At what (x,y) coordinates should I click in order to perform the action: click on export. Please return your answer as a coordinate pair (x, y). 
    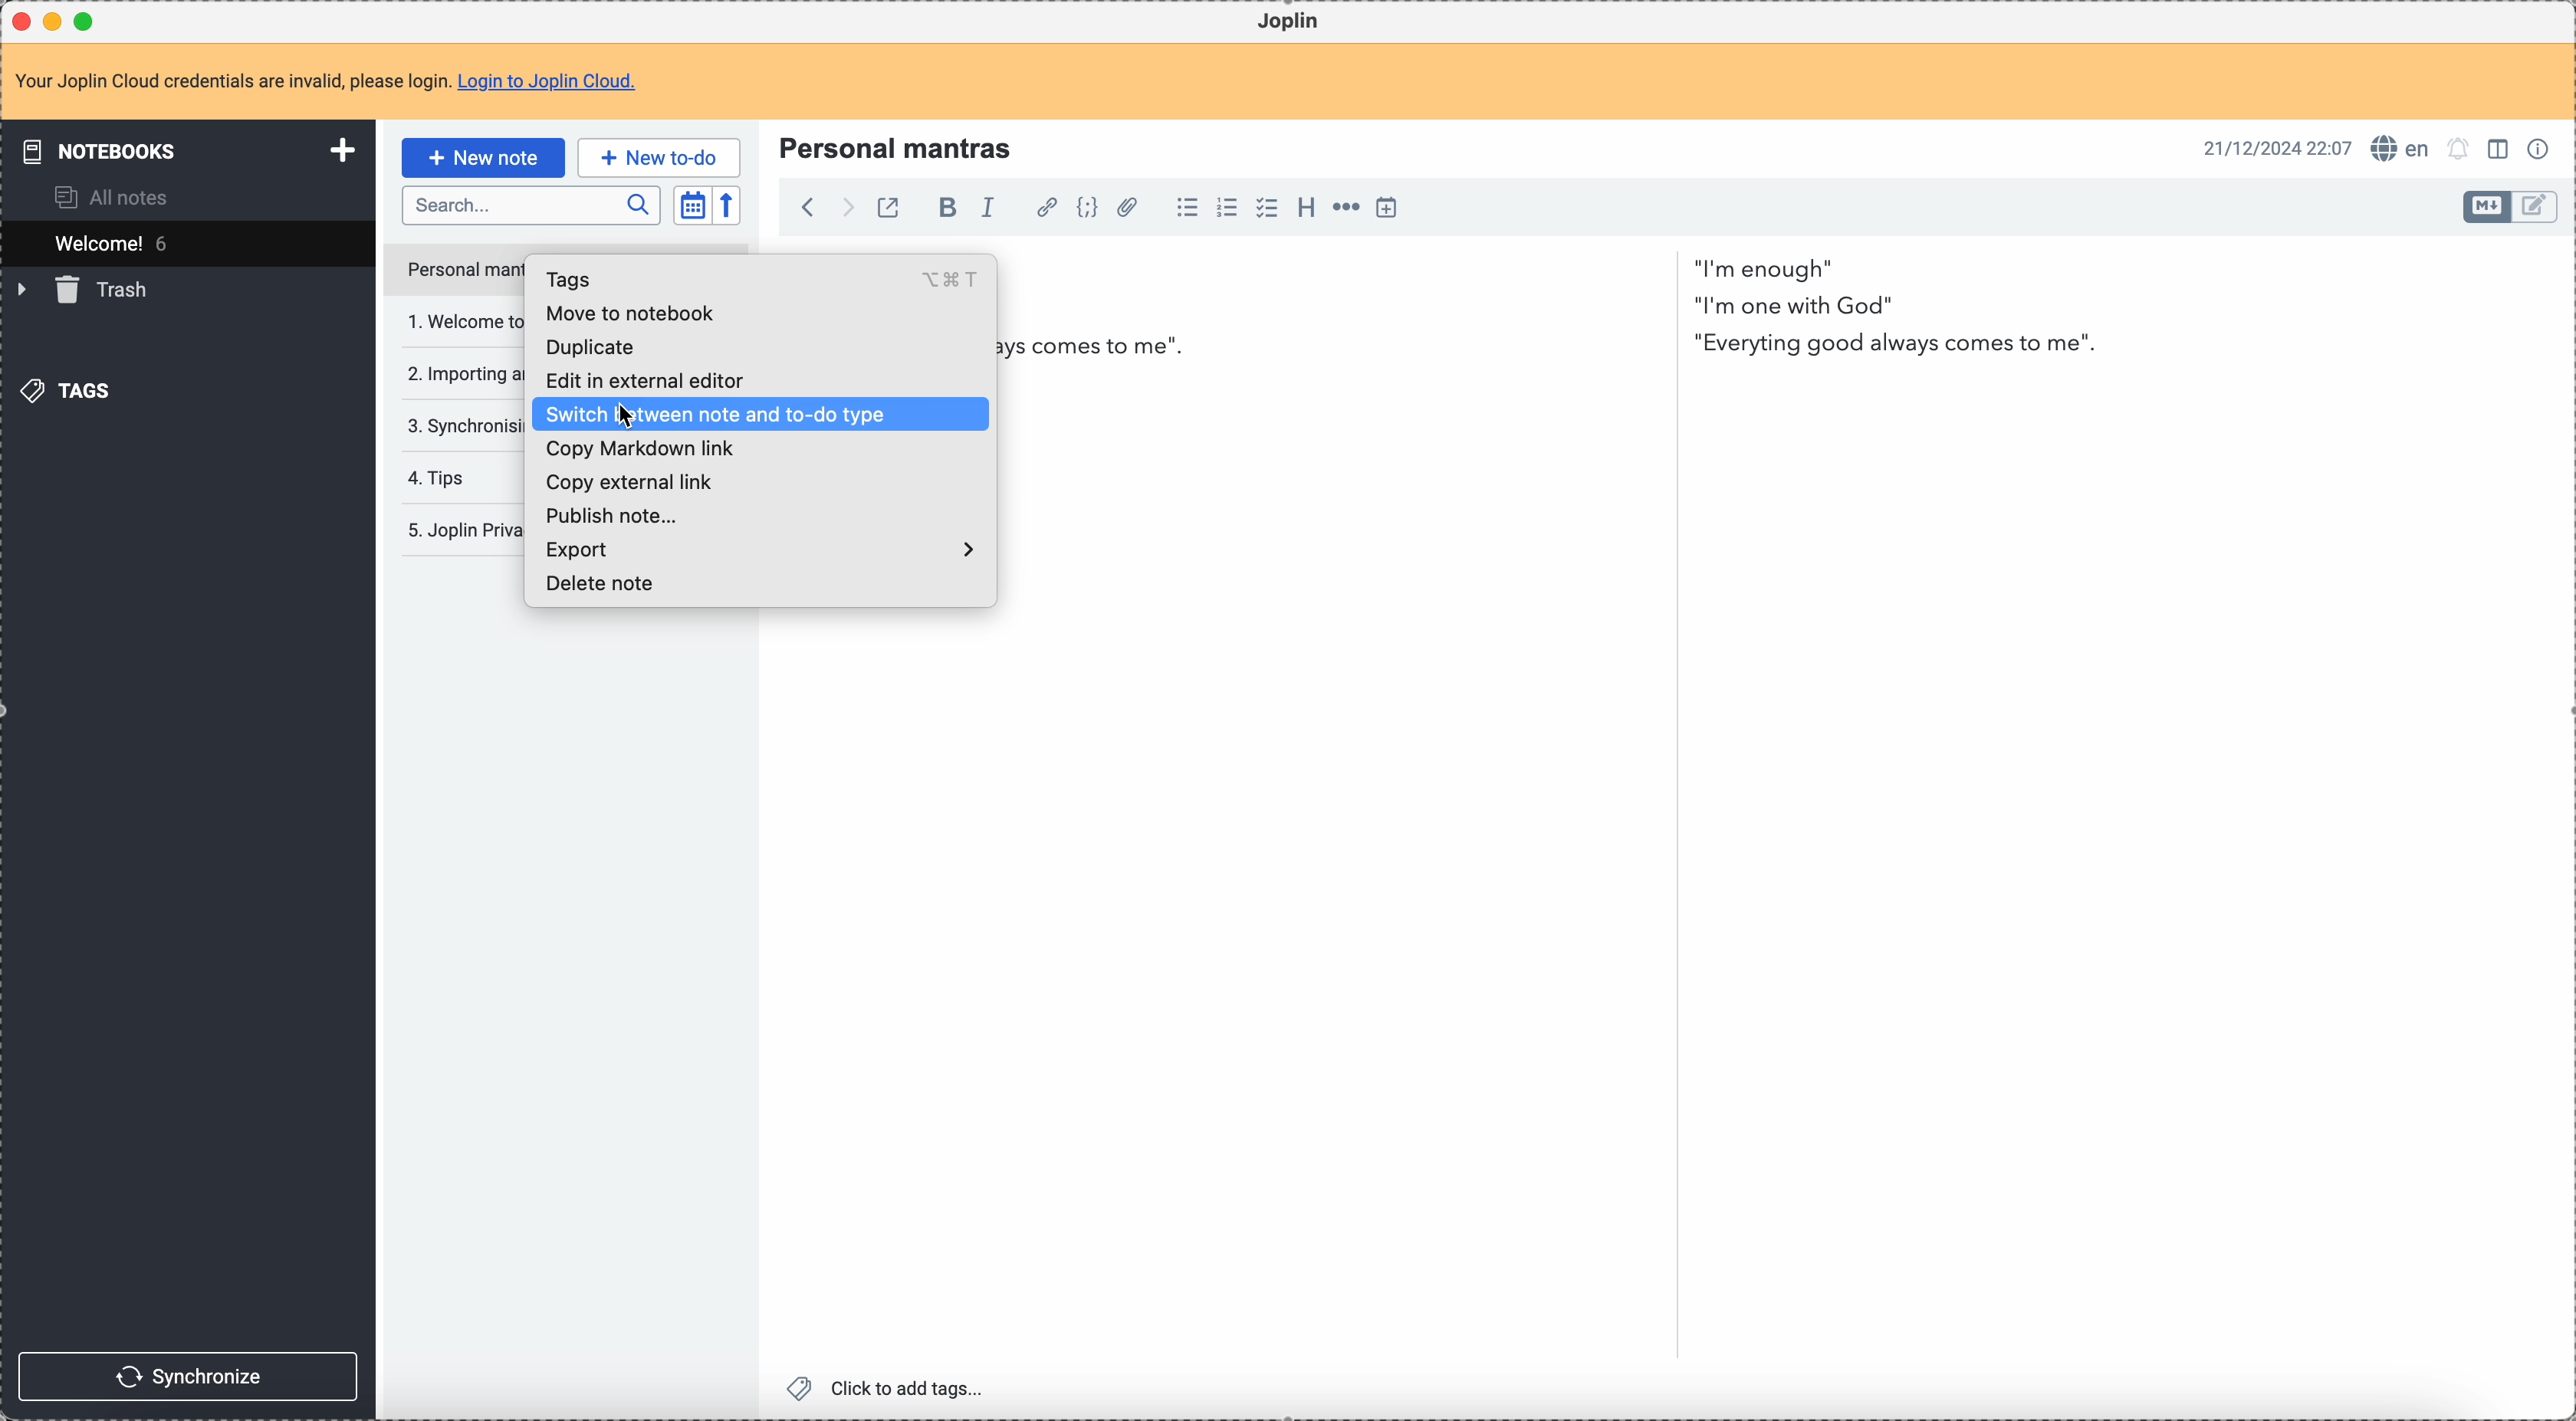
    Looking at the image, I should click on (759, 552).